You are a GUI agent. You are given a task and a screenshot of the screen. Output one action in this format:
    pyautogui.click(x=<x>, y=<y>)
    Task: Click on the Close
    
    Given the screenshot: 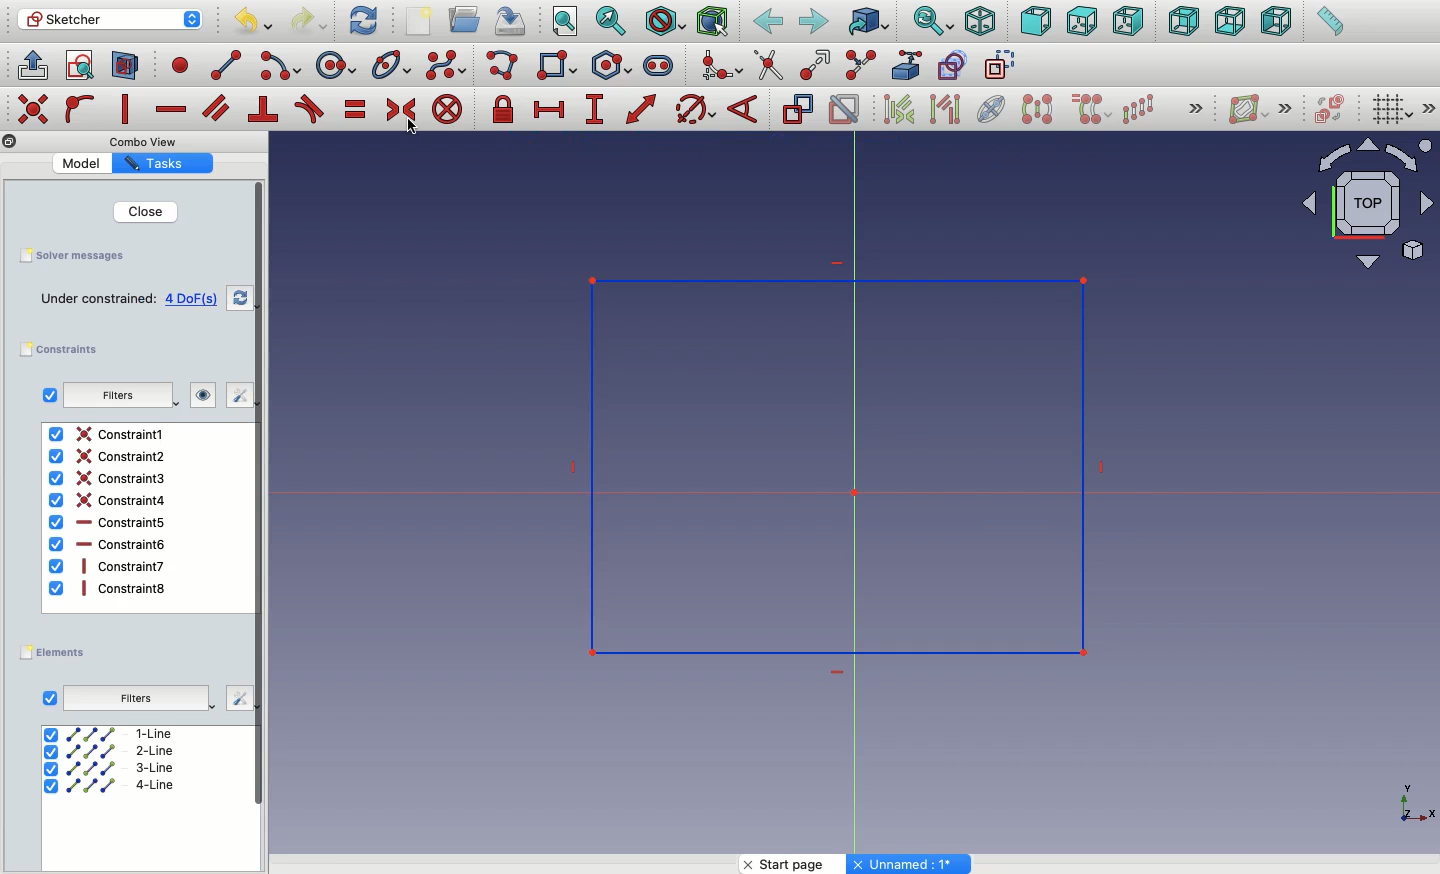 What is the action you would take?
    pyautogui.click(x=133, y=211)
    